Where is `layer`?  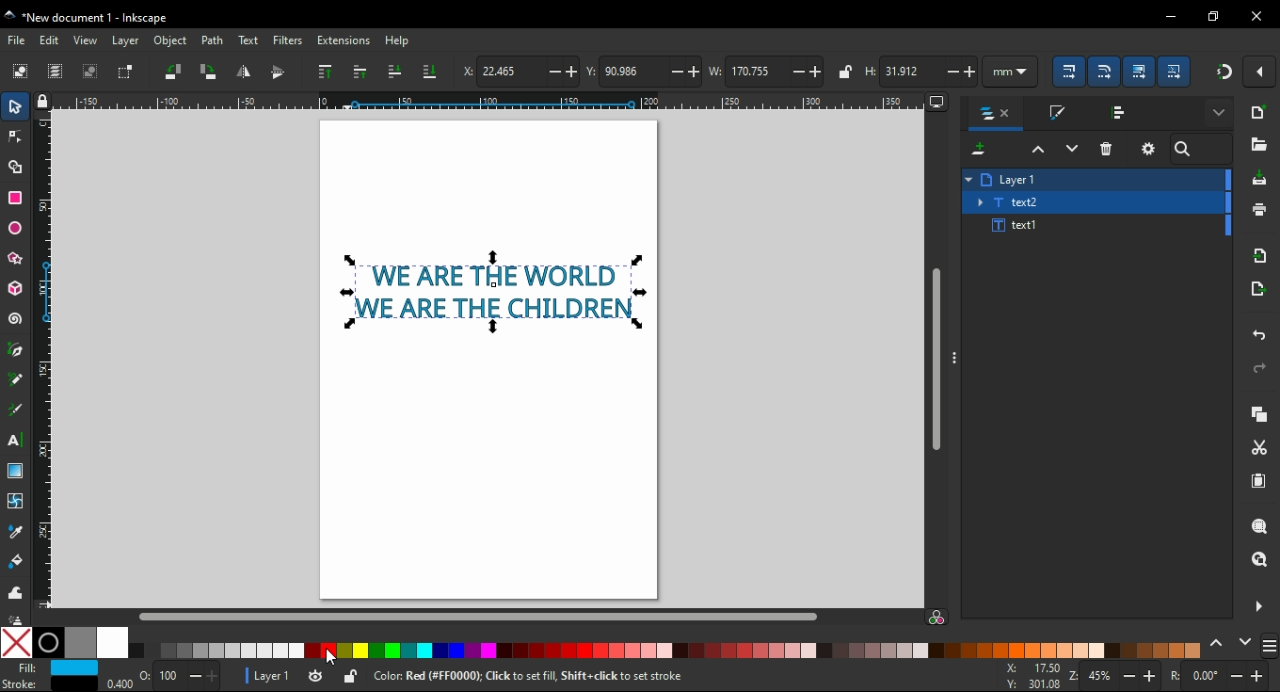 layer is located at coordinates (1020, 179).